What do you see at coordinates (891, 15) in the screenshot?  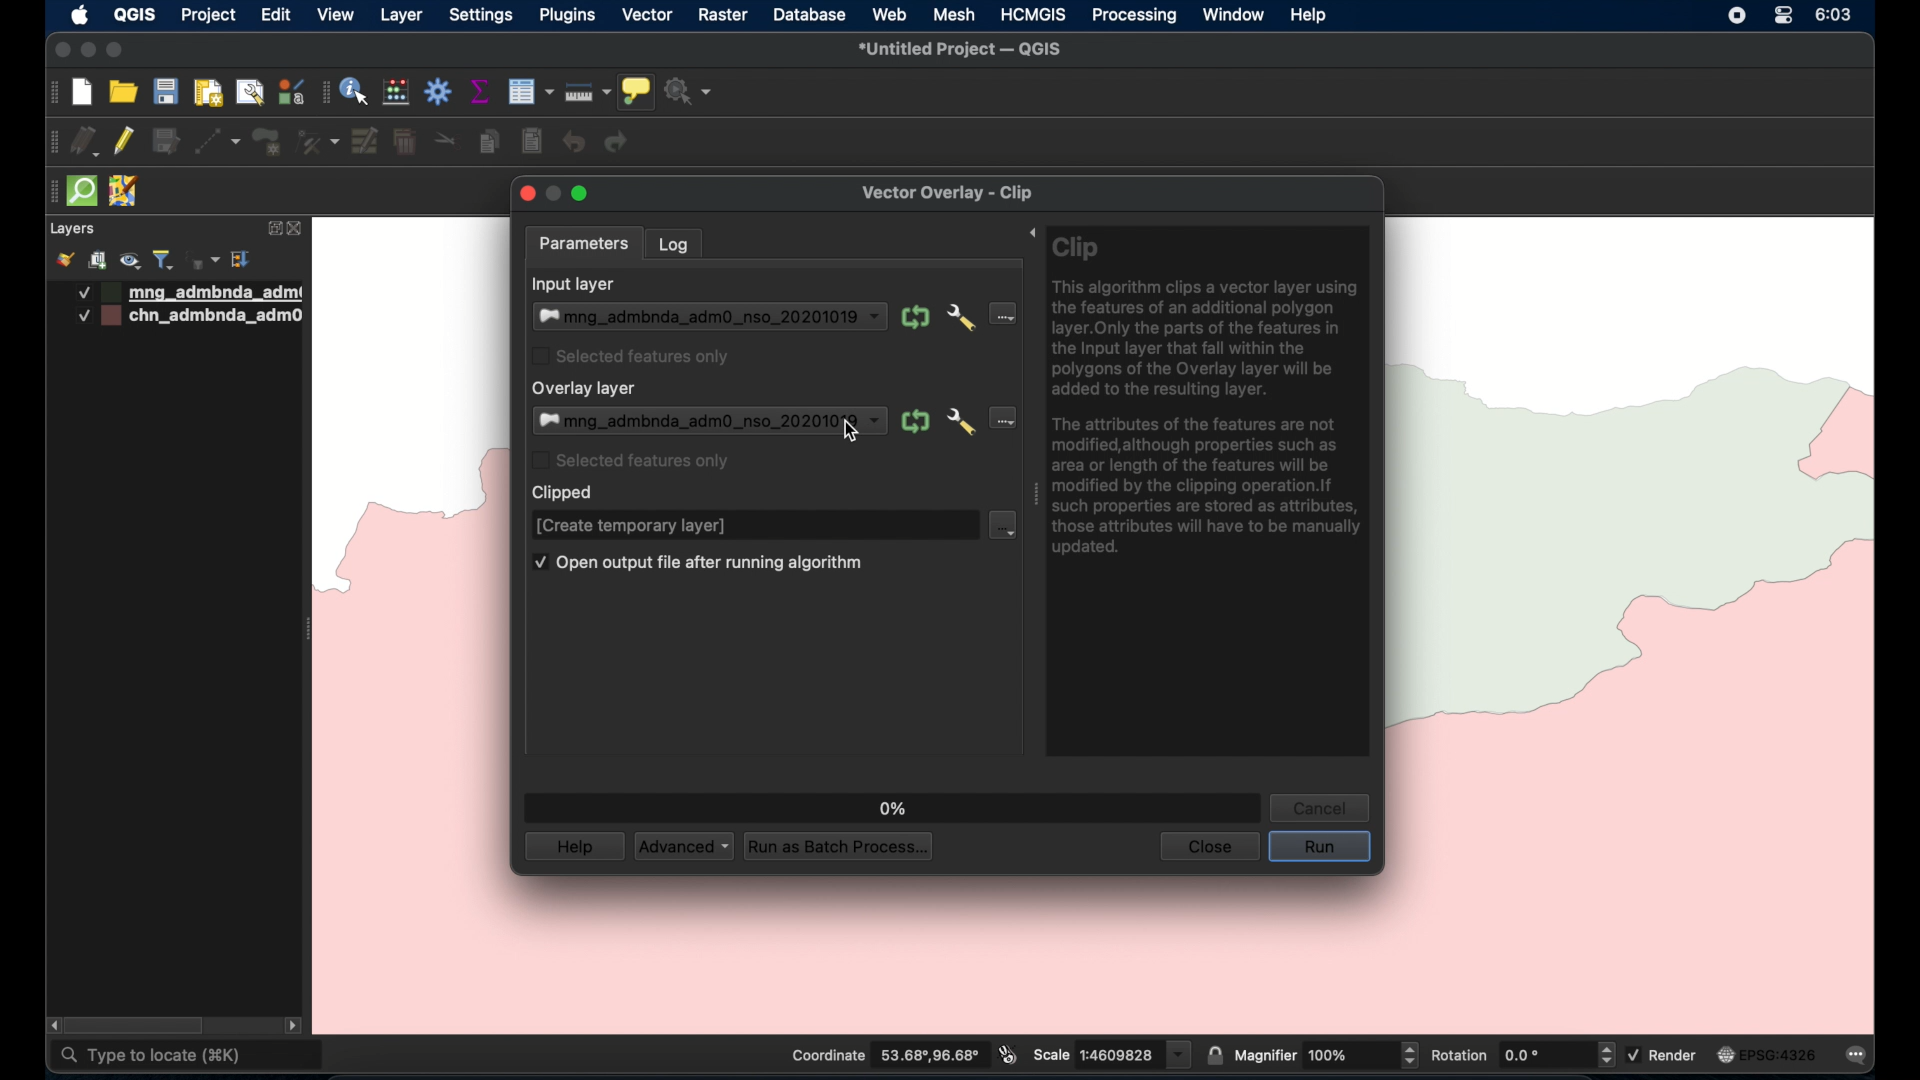 I see `web` at bounding box center [891, 15].